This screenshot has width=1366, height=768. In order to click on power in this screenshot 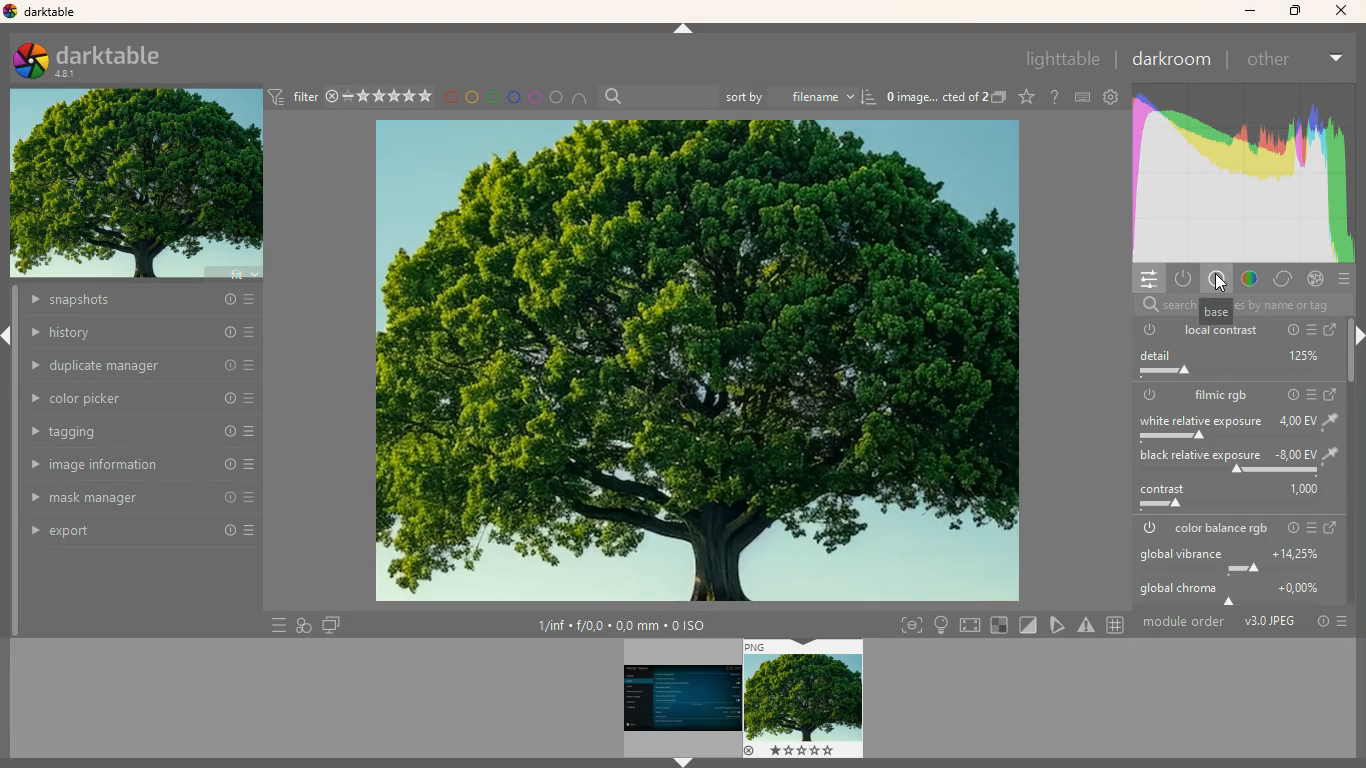, I will do `click(1147, 530)`.